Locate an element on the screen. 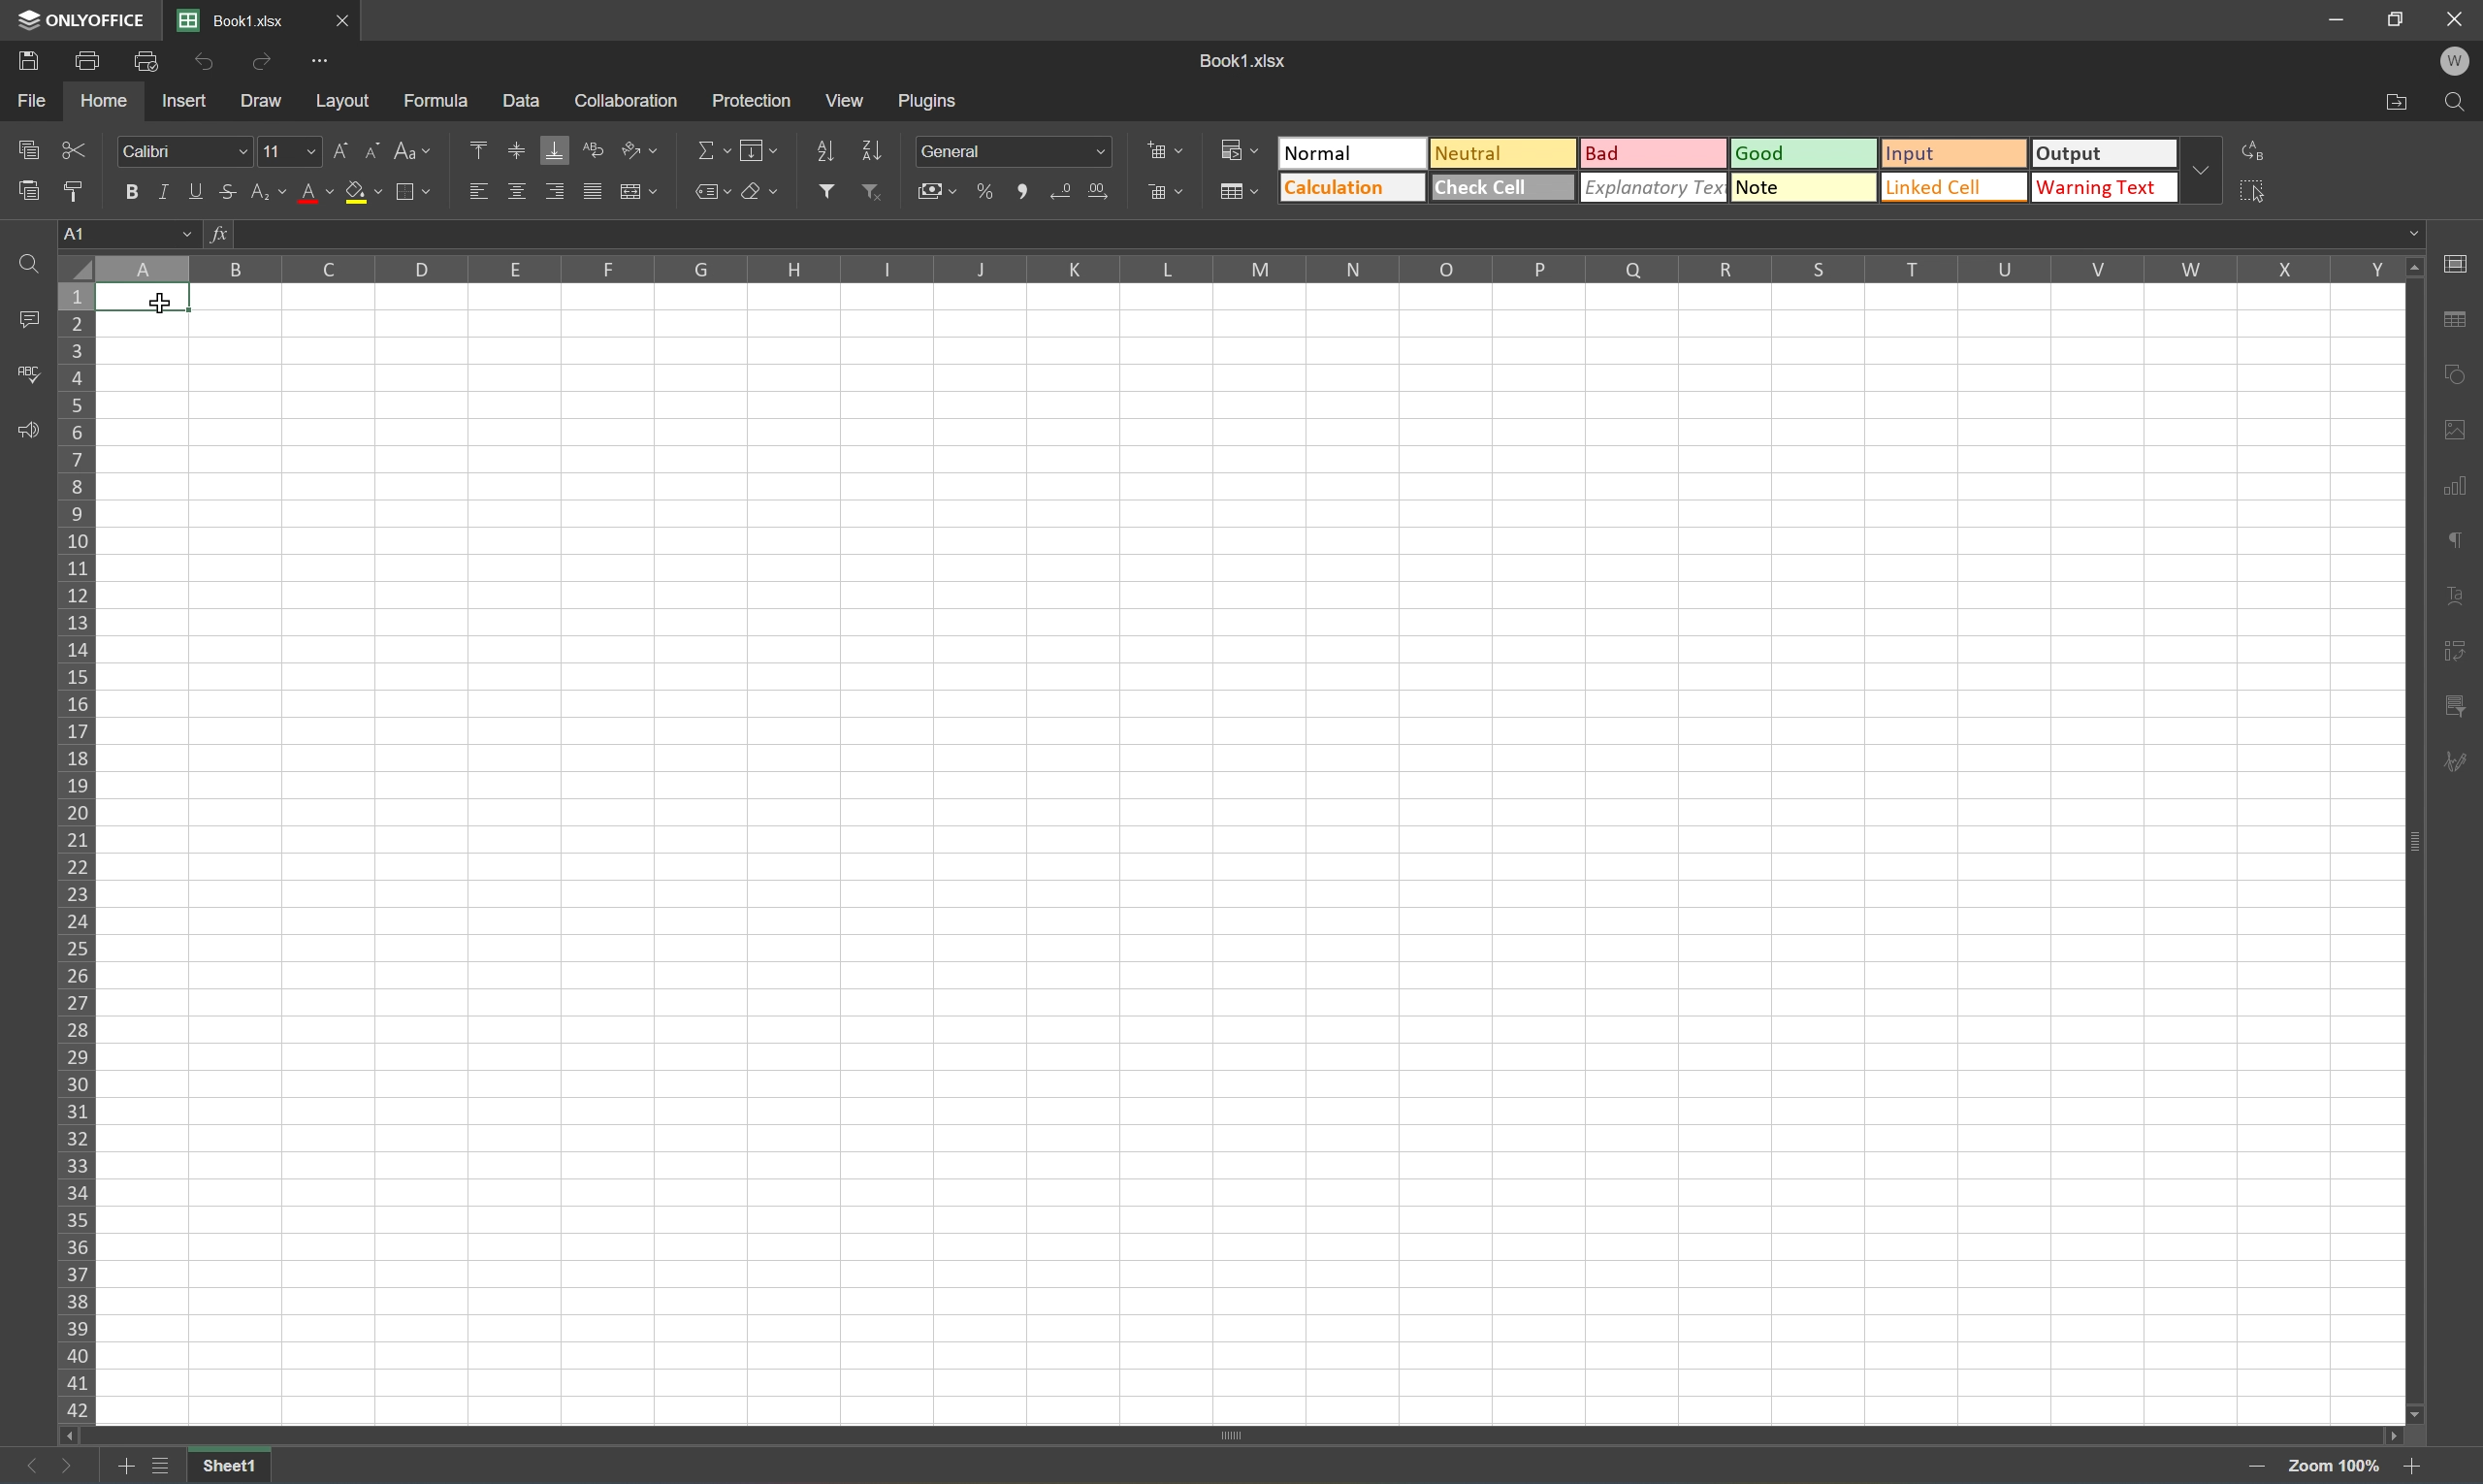 Image resolution: width=2483 pixels, height=1484 pixels. Align left is located at coordinates (476, 193).